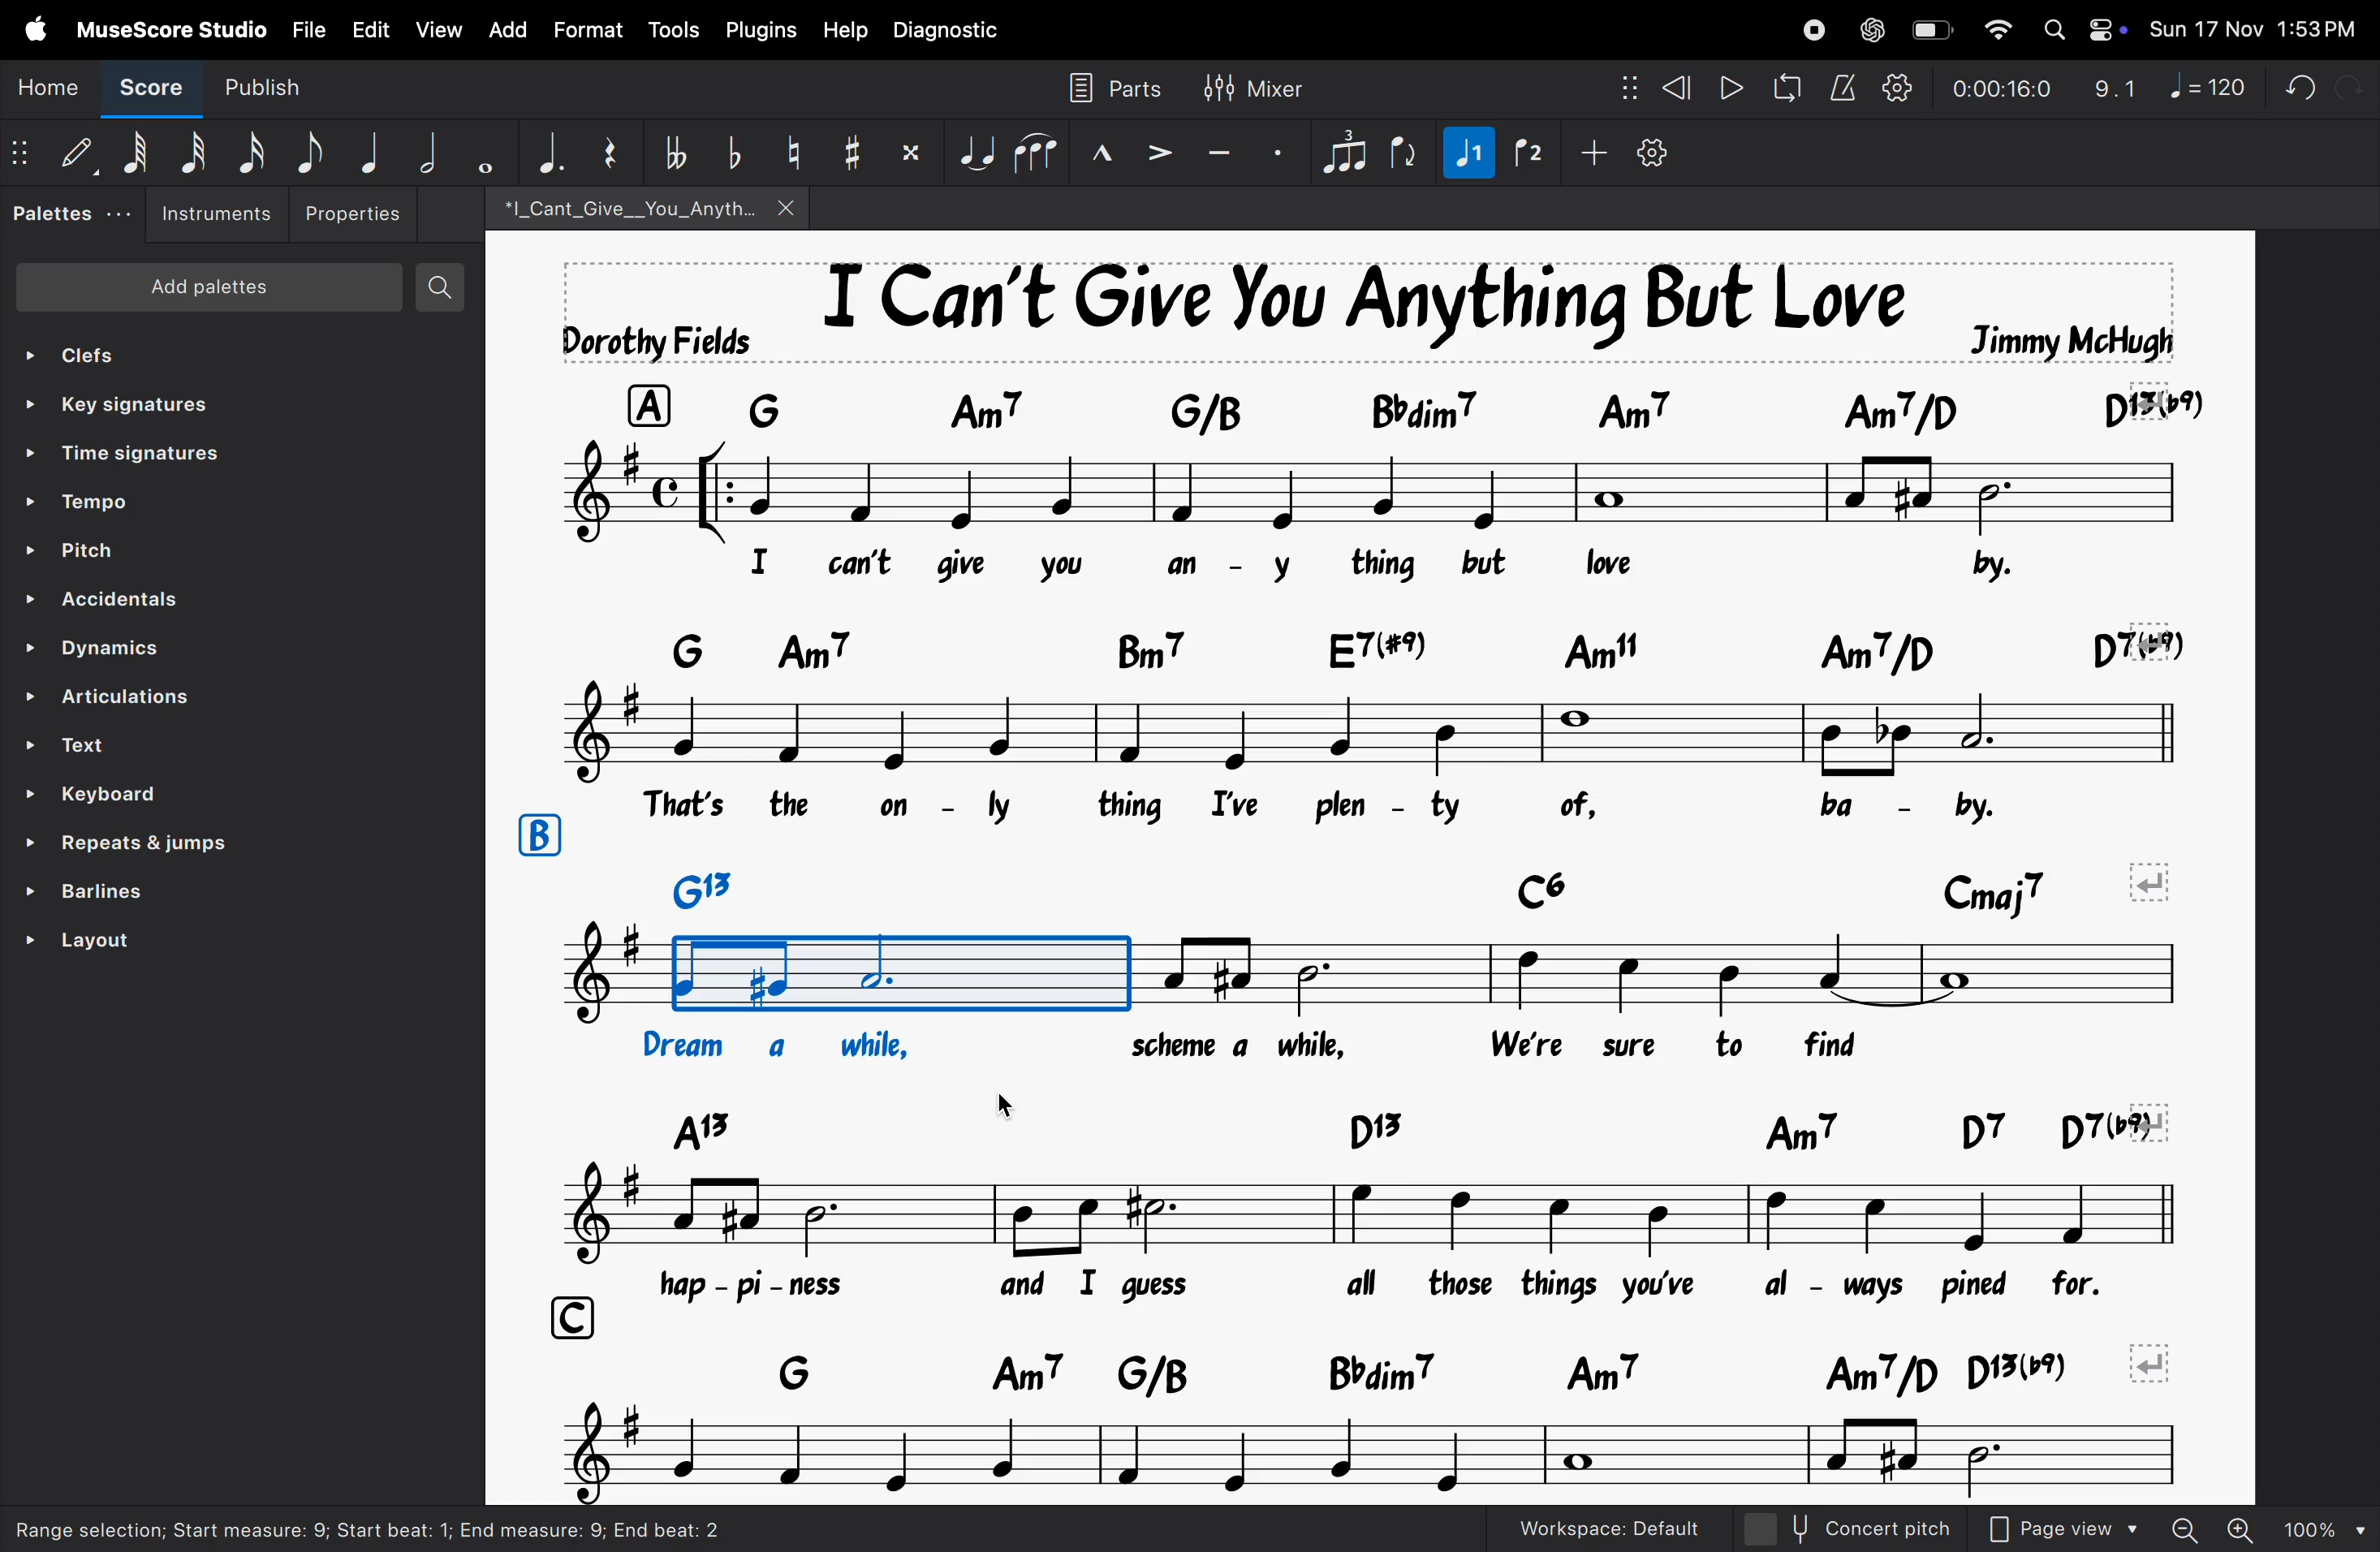 The width and height of the screenshot is (2380, 1552). Describe the element at coordinates (1399, 1131) in the screenshot. I see `keys` at that location.